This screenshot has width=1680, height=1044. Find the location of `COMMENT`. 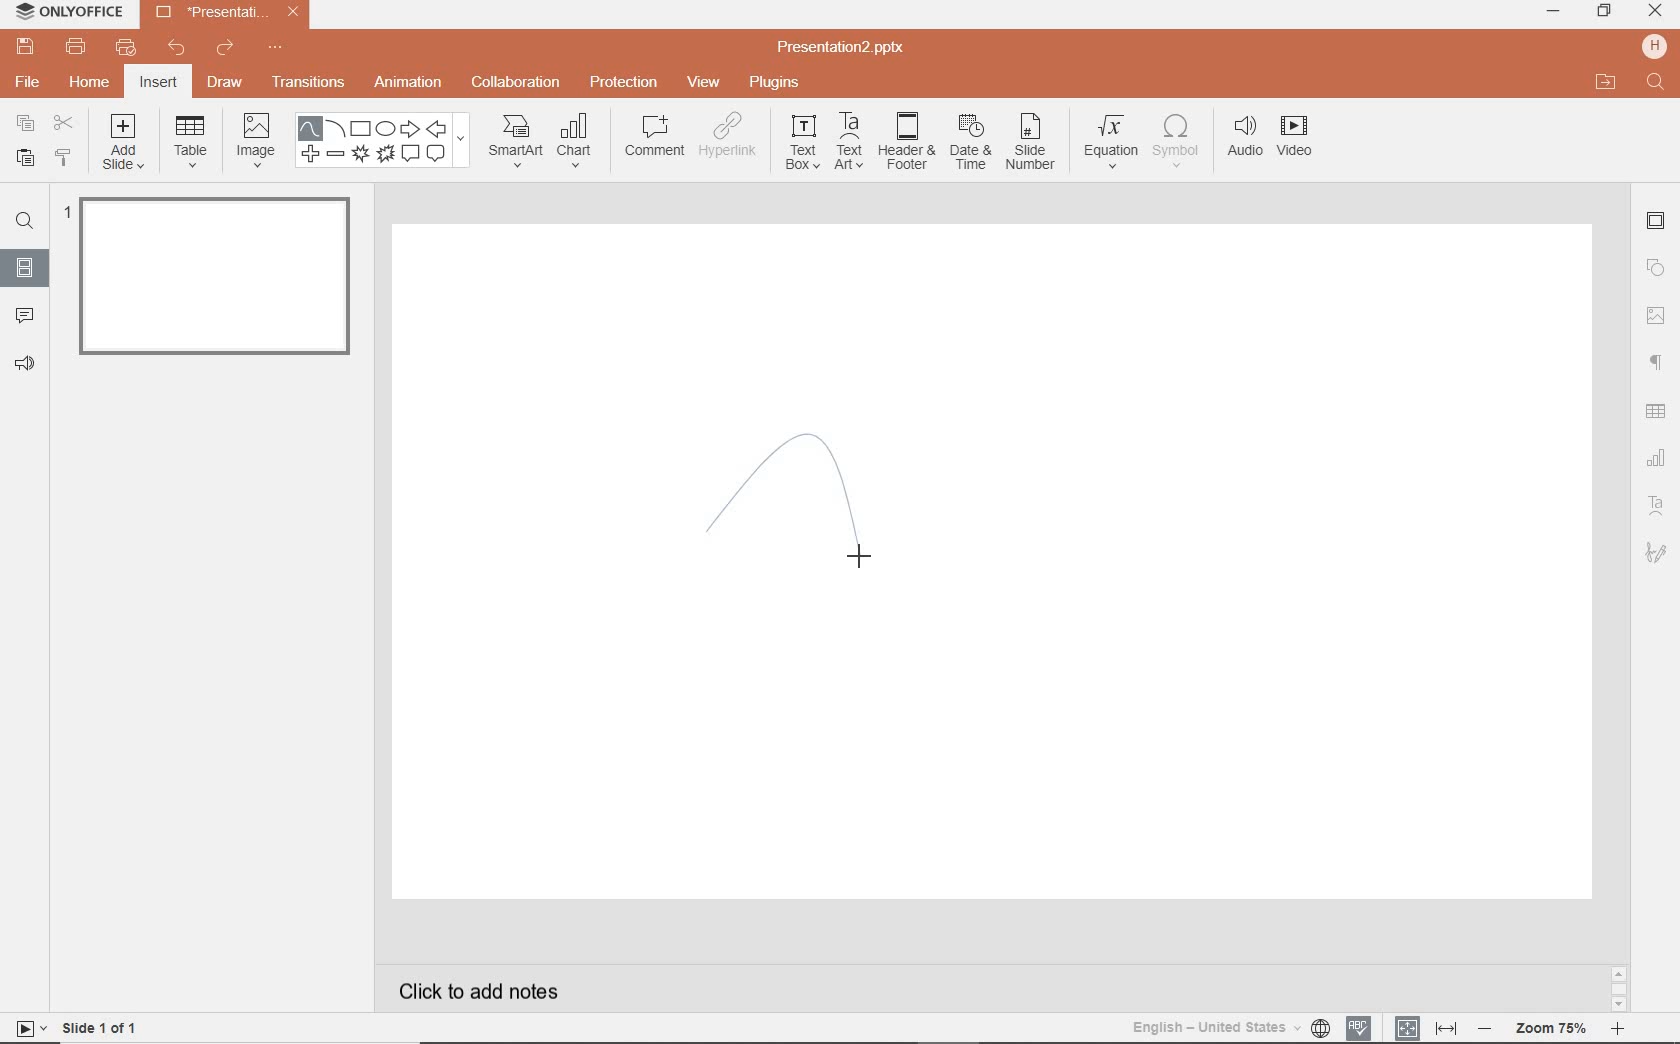

COMMENT is located at coordinates (652, 139).